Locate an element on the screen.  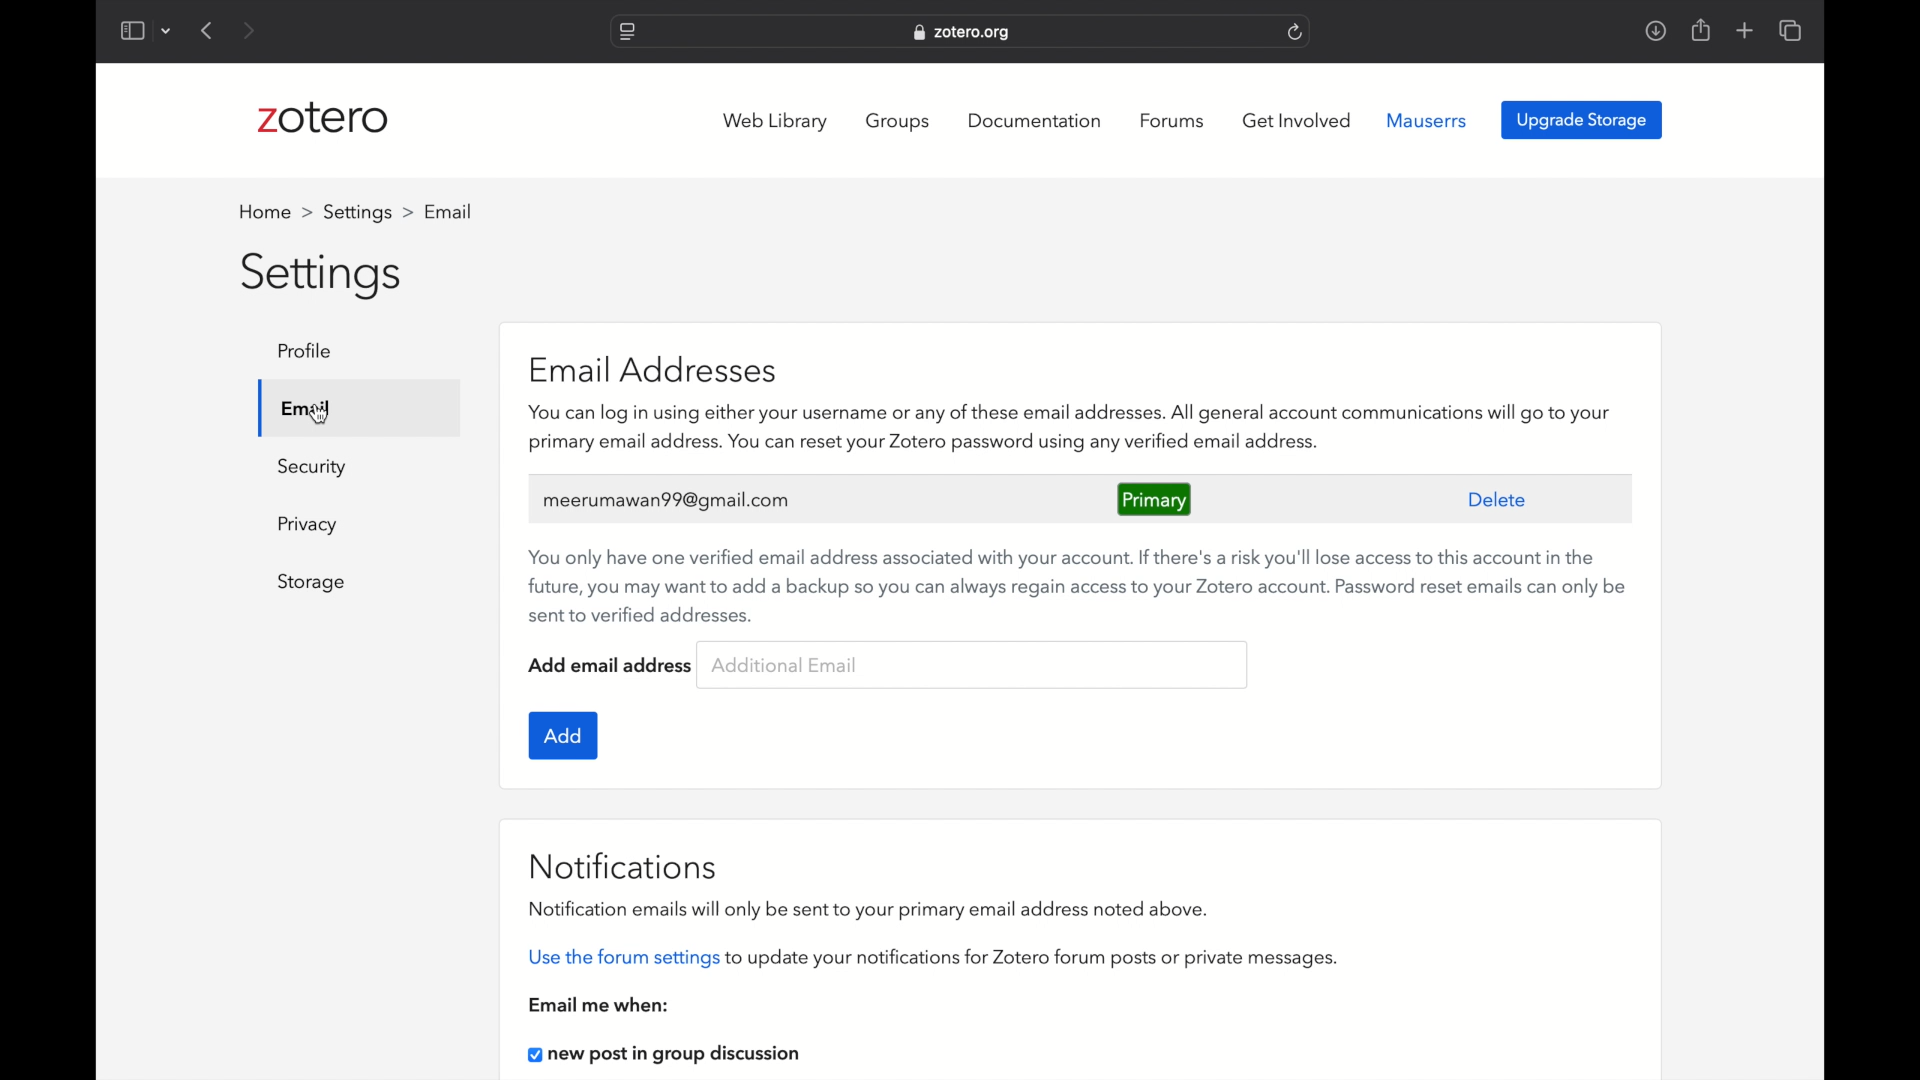
add is located at coordinates (564, 735).